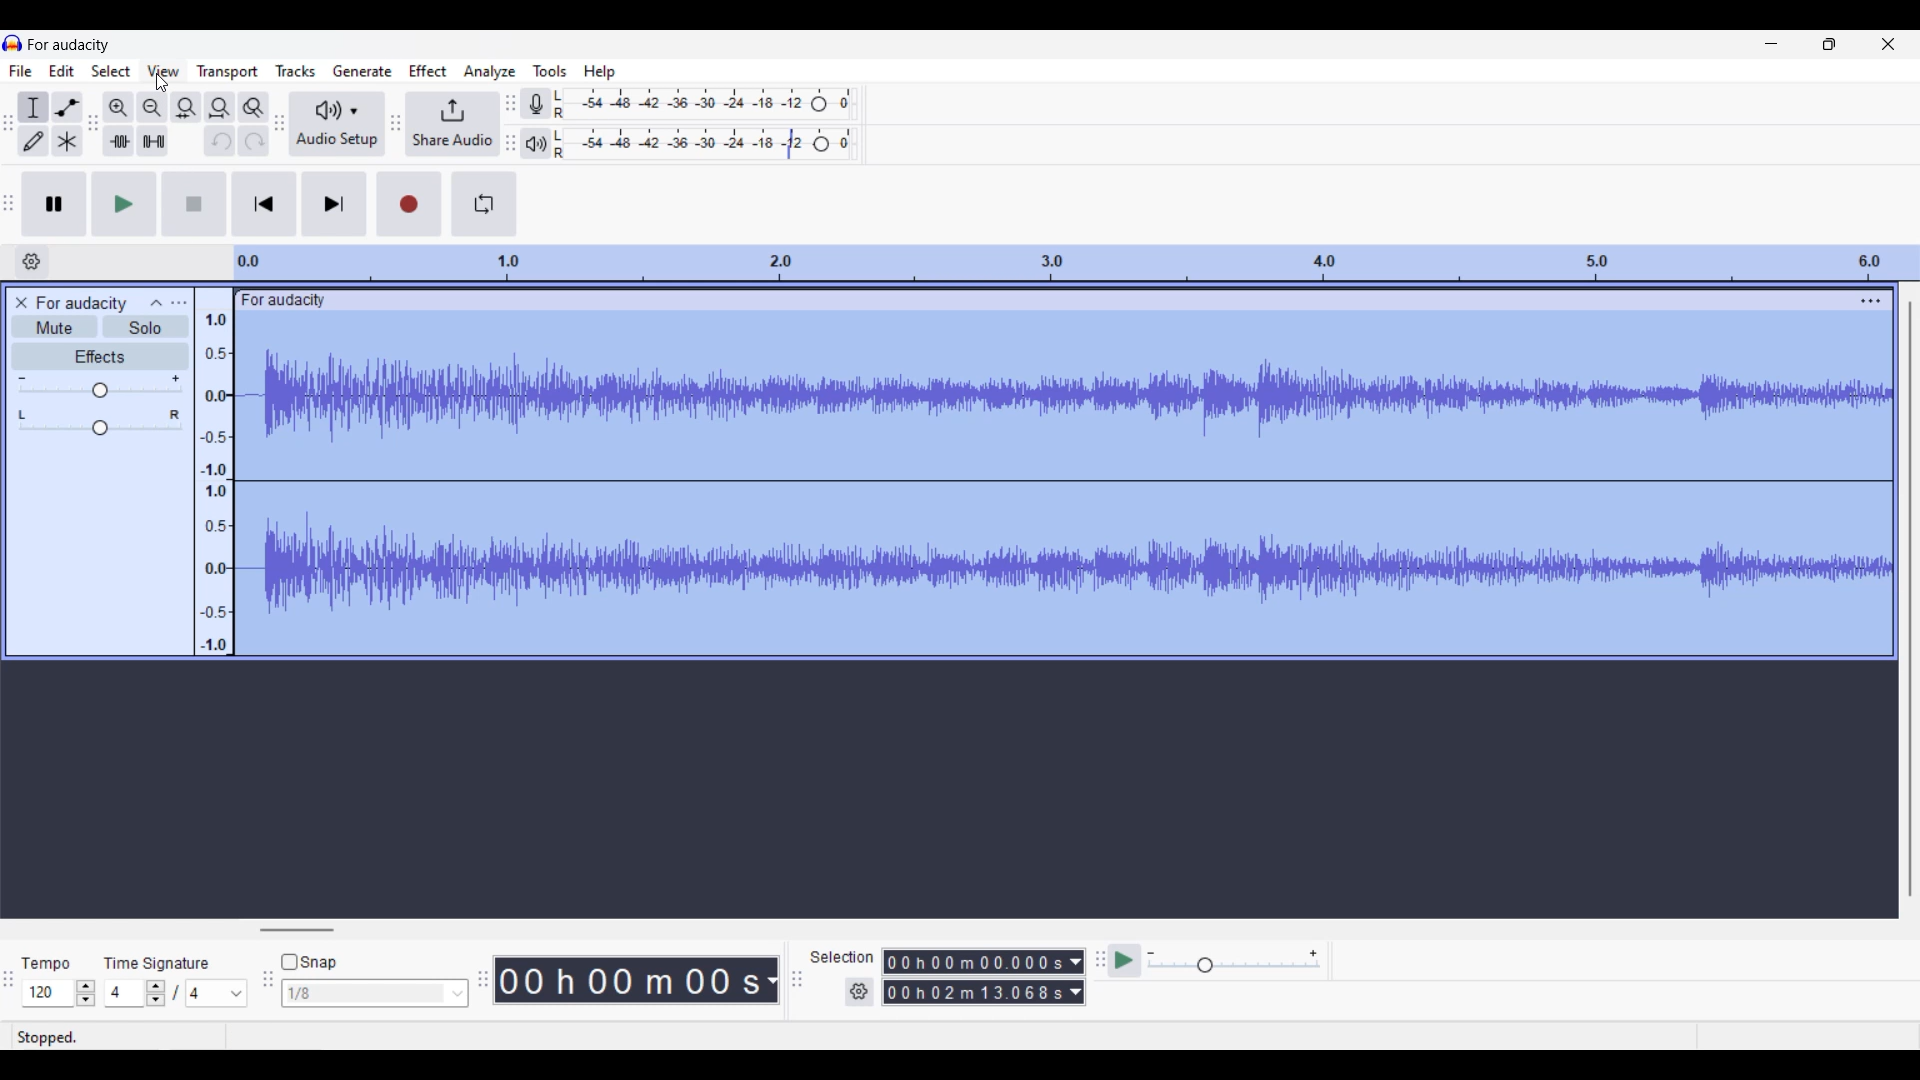  Describe the element at coordinates (220, 141) in the screenshot. I see `Undo` at that location.